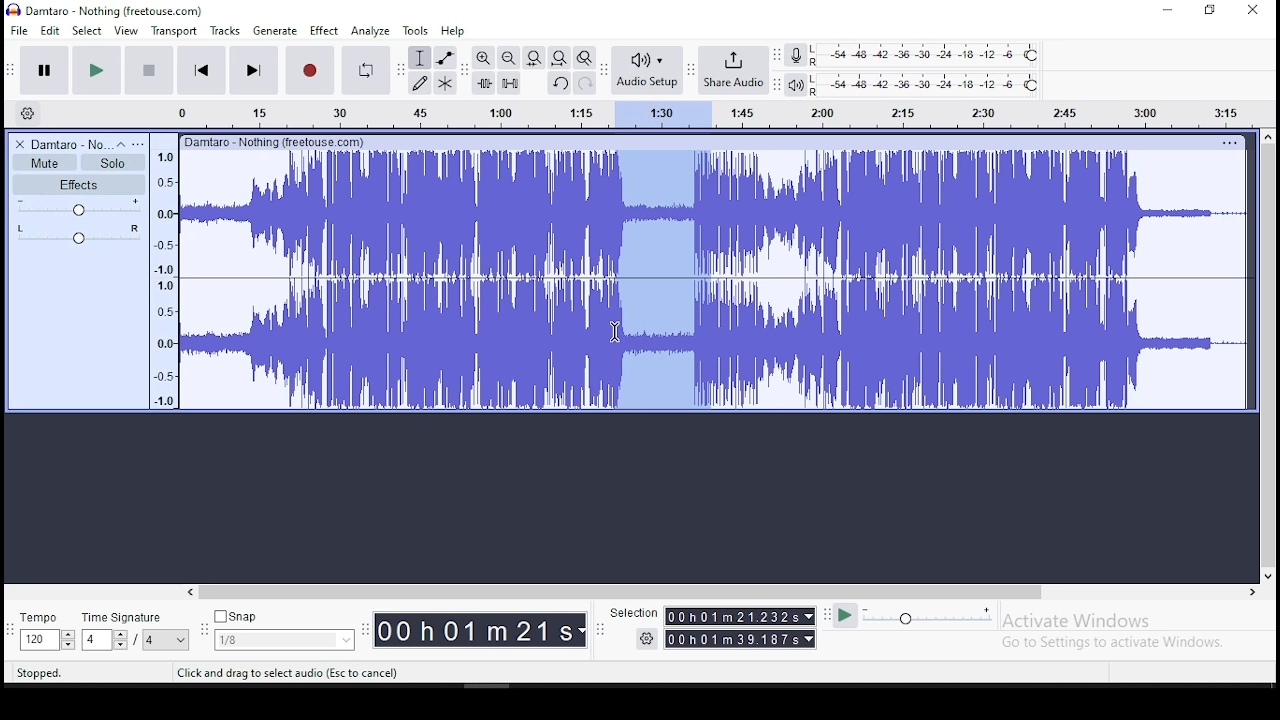 Image resolution: width=1280 pixels, height=720 pixels. Describe the element at coordinates (601, 630) in the screenshot. I see `` at that location.